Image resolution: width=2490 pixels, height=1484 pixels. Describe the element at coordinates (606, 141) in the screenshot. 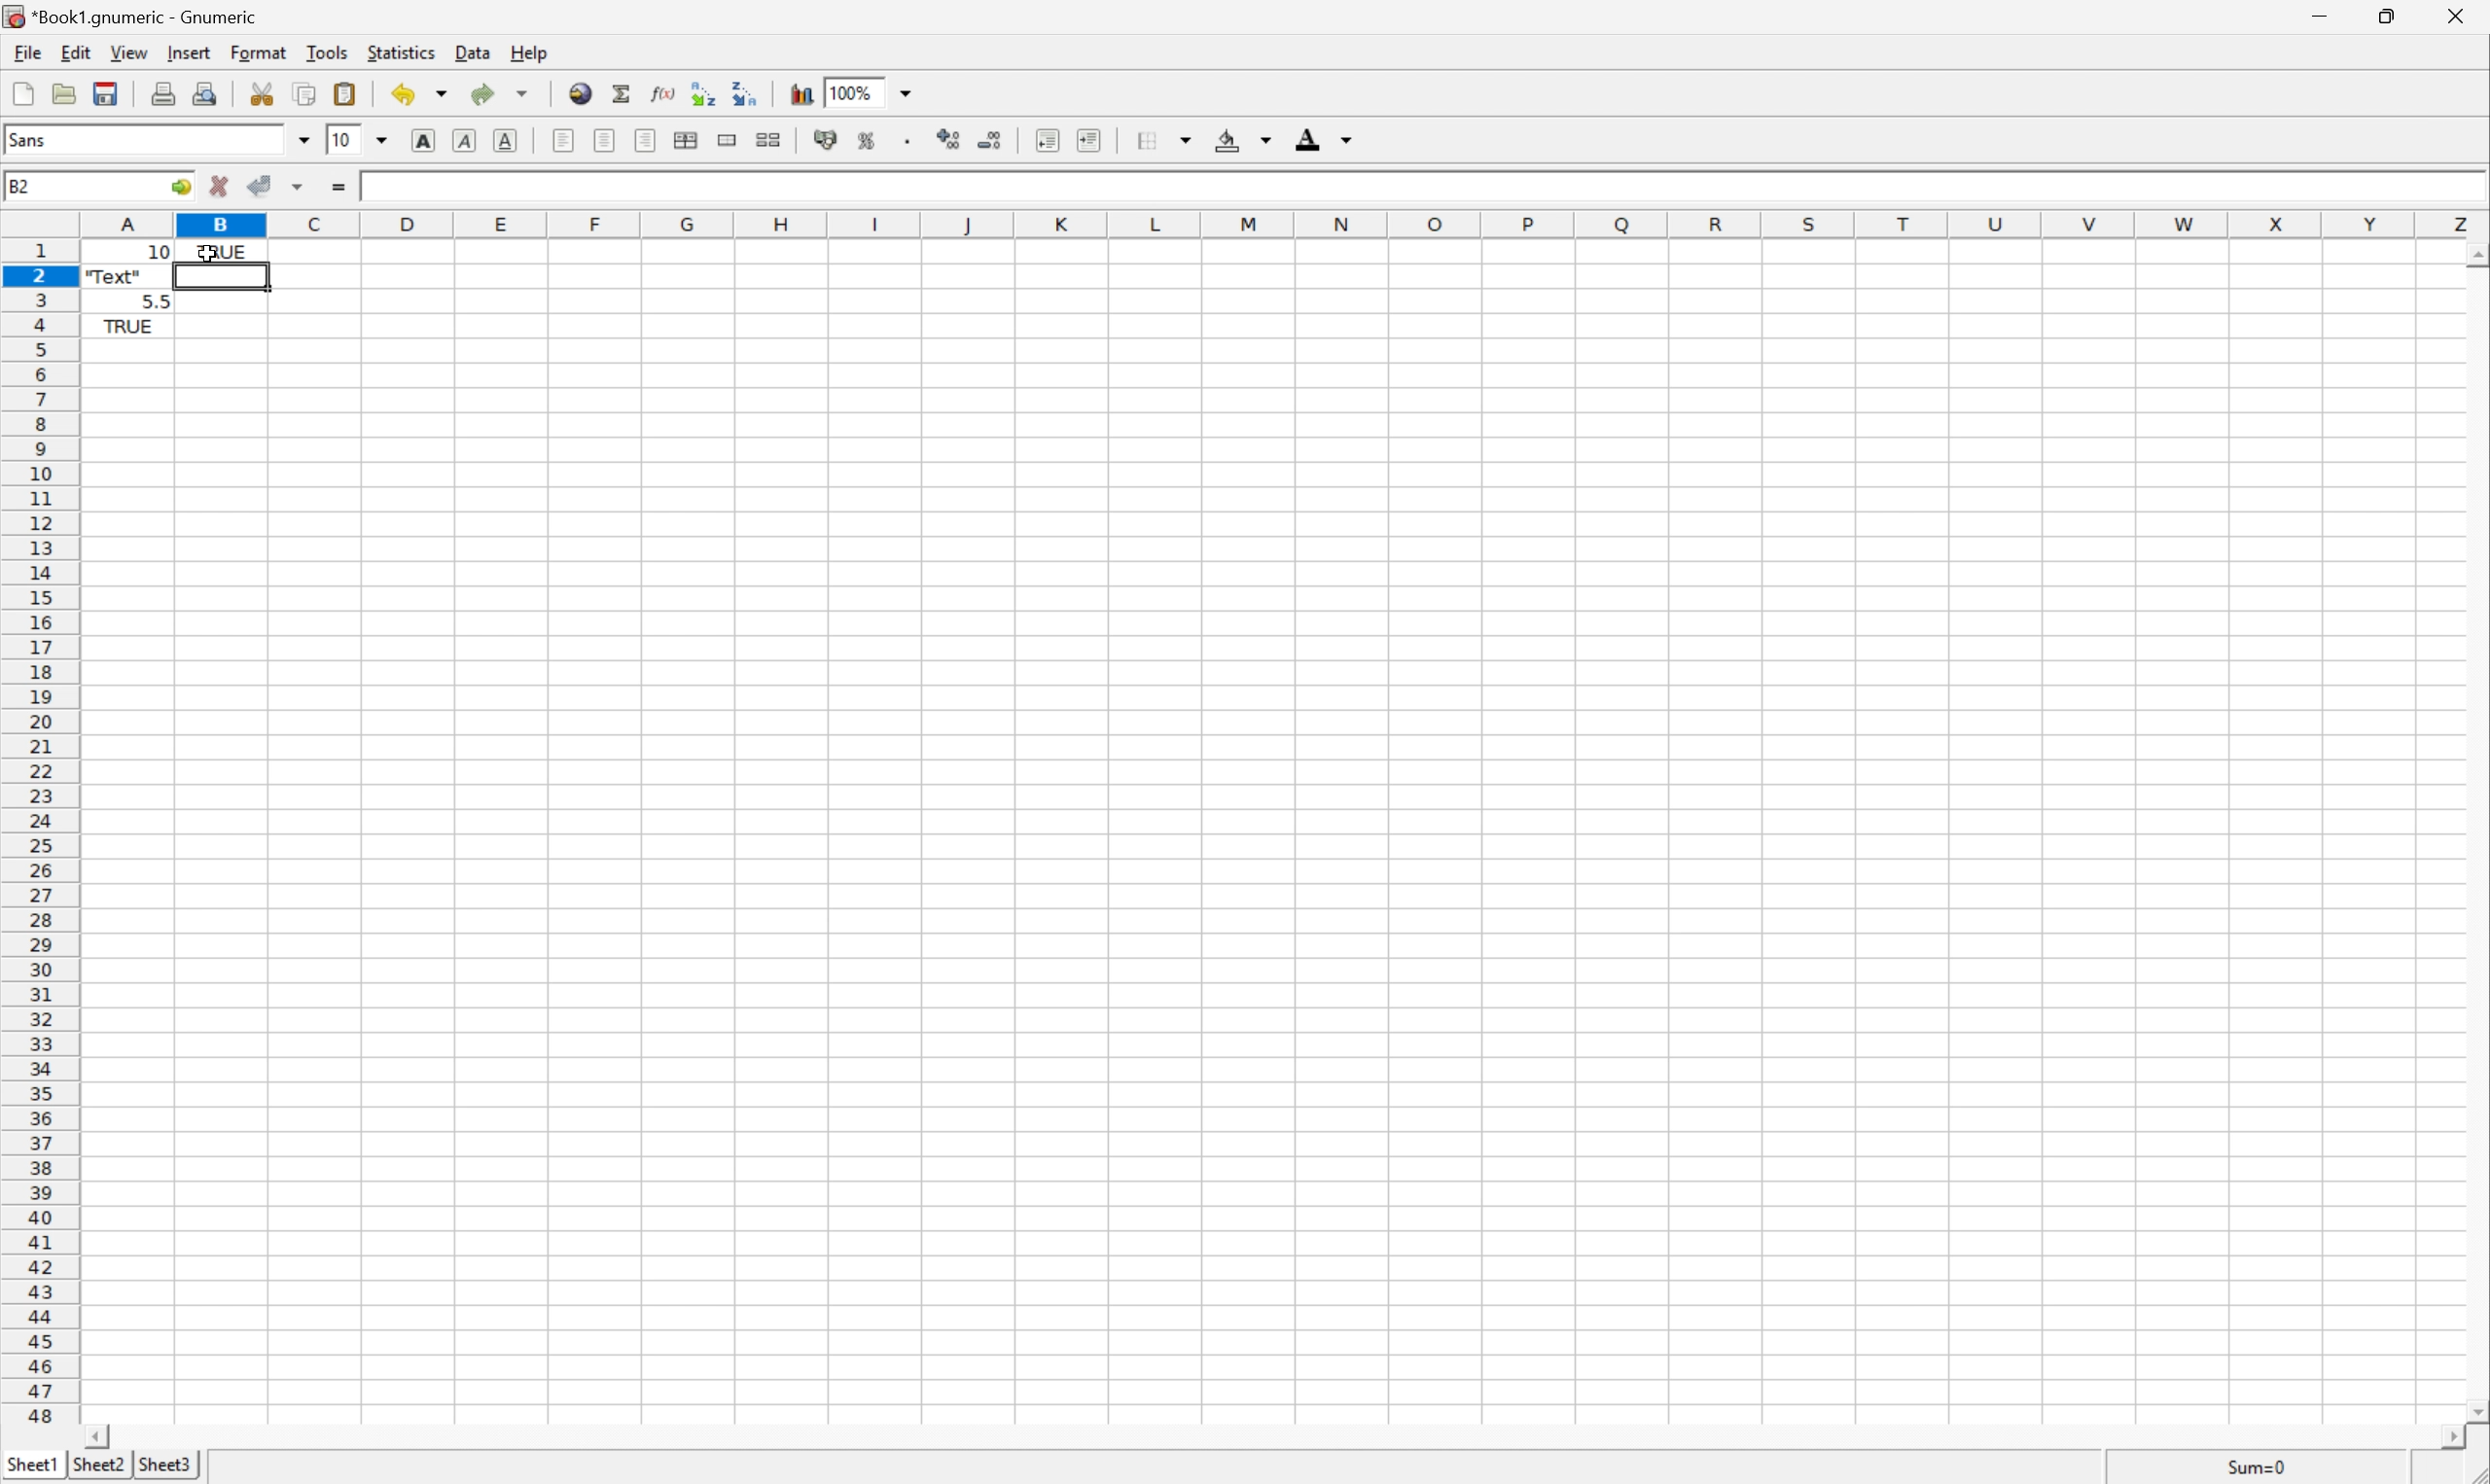

I see `Center Horizontally` at that location.